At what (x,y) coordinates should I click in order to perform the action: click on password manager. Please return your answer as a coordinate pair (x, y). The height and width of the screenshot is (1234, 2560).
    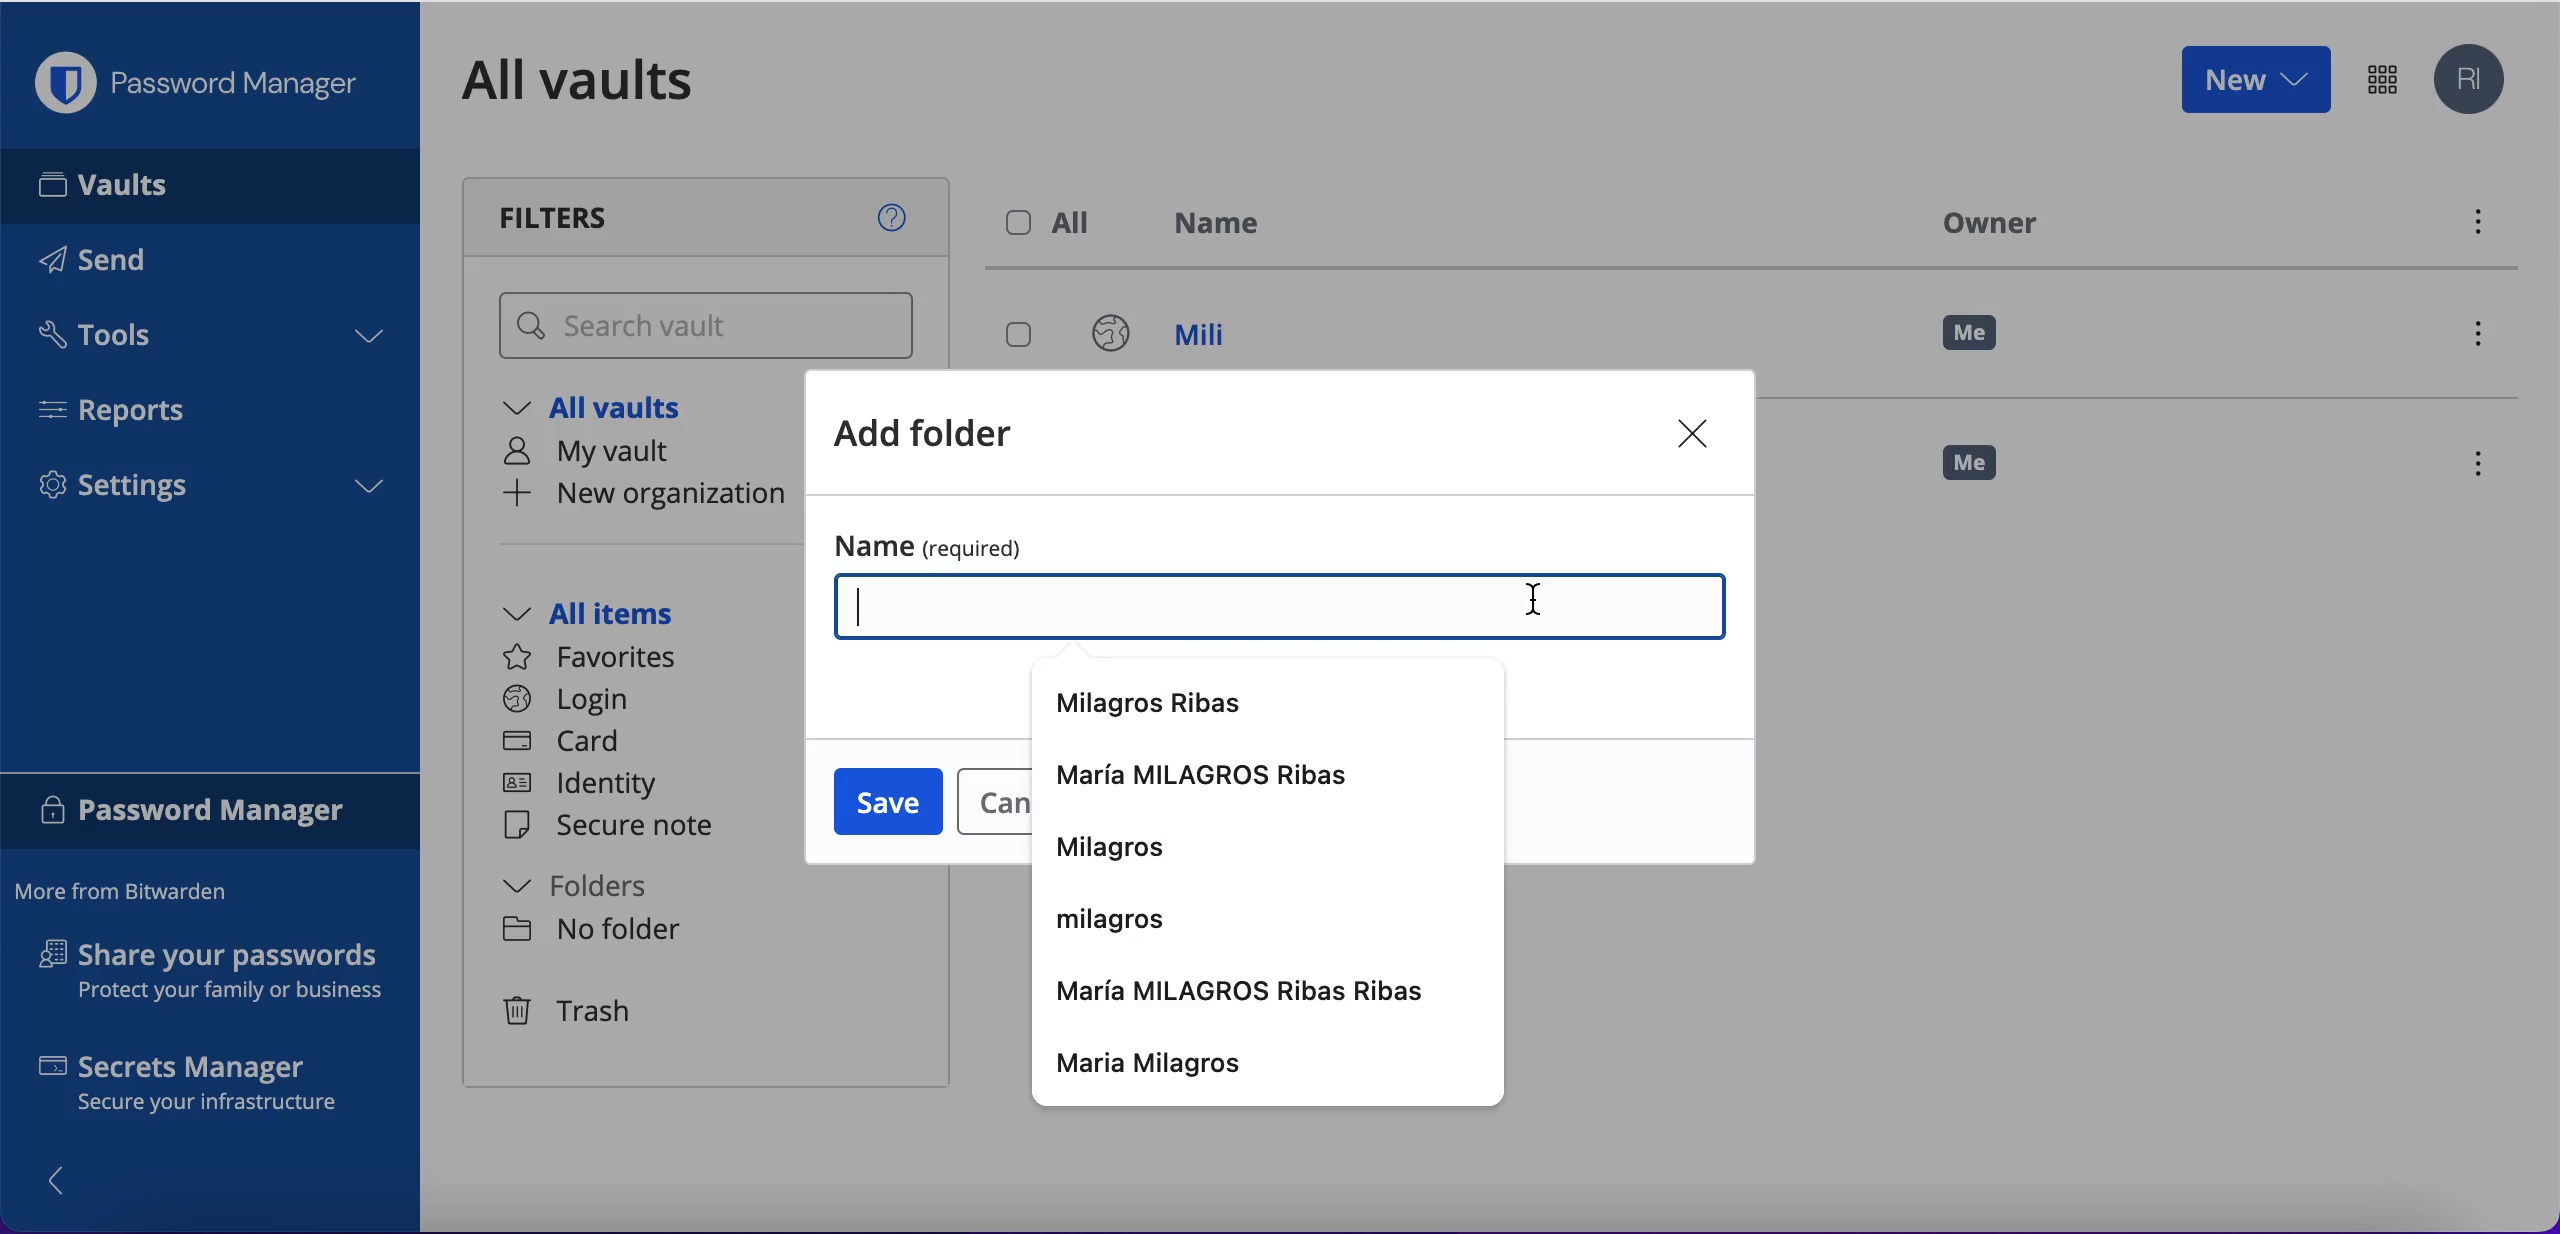
    Looking at the image, I should click on (211, 814).